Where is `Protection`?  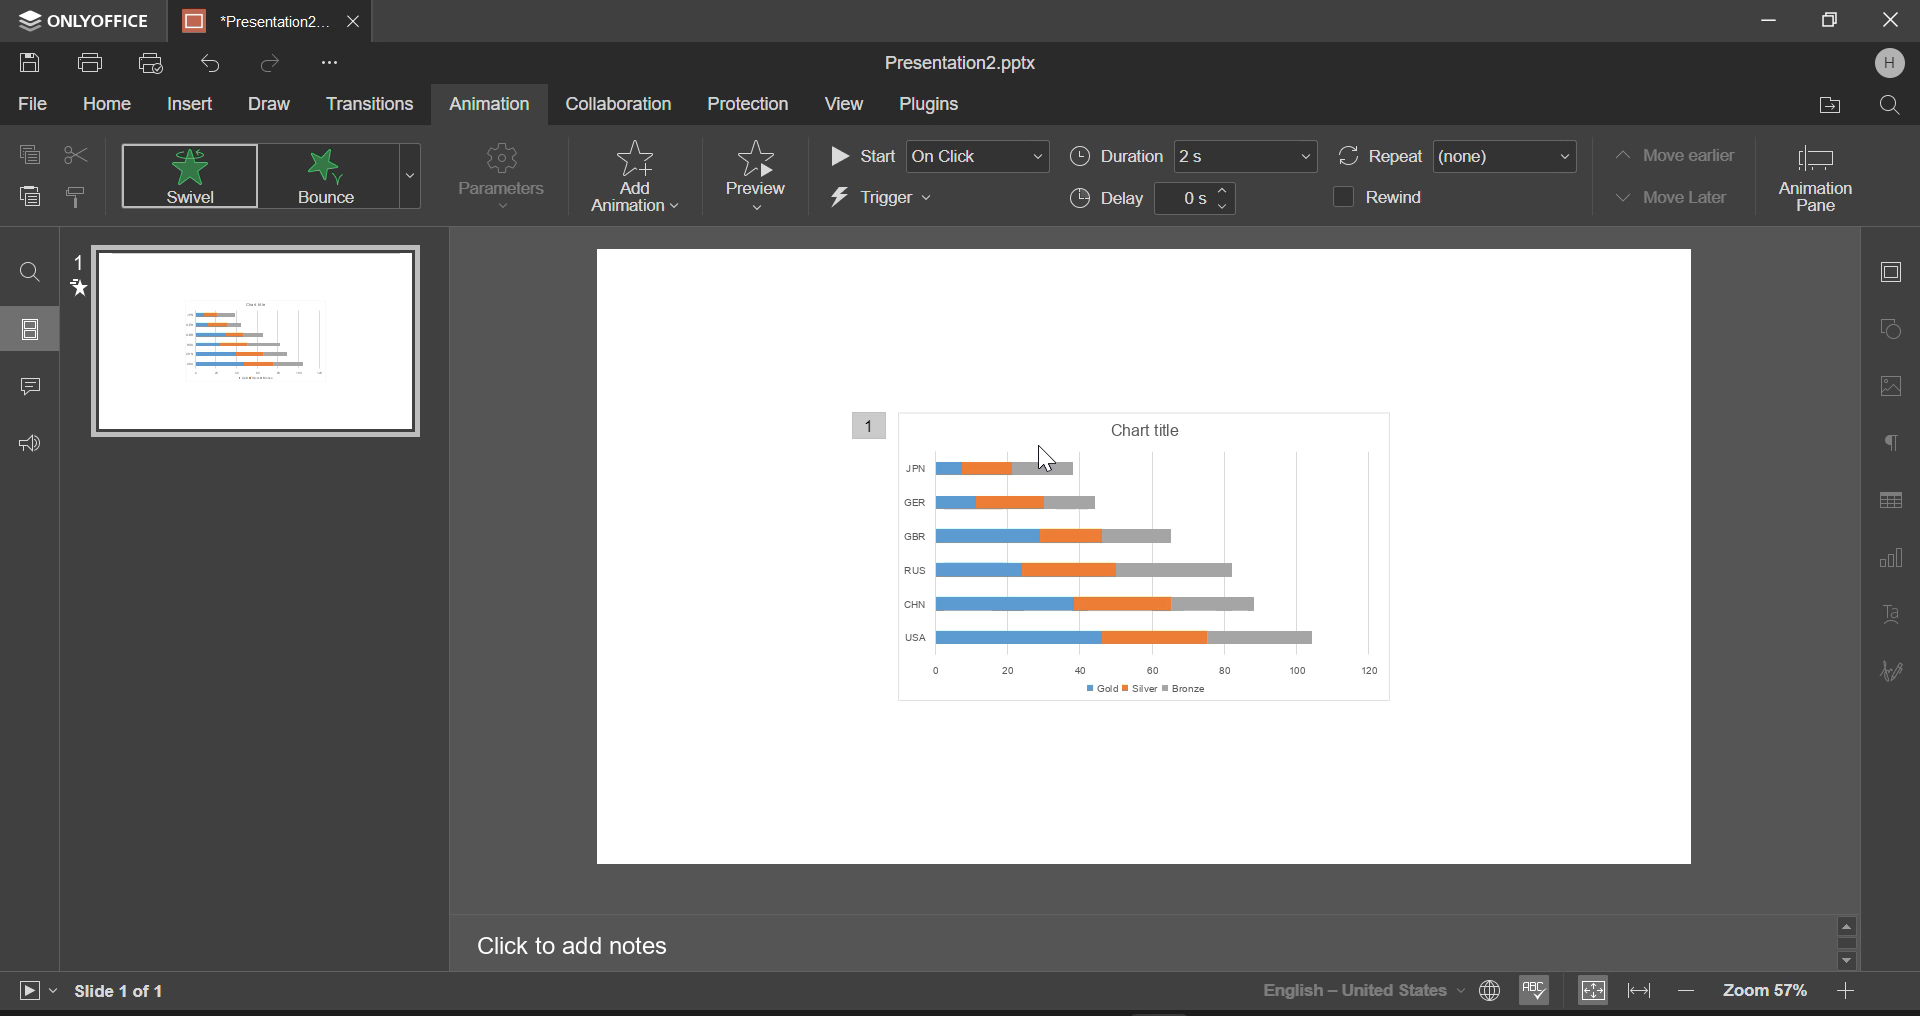 Protection is located at coordinates (752, 103).